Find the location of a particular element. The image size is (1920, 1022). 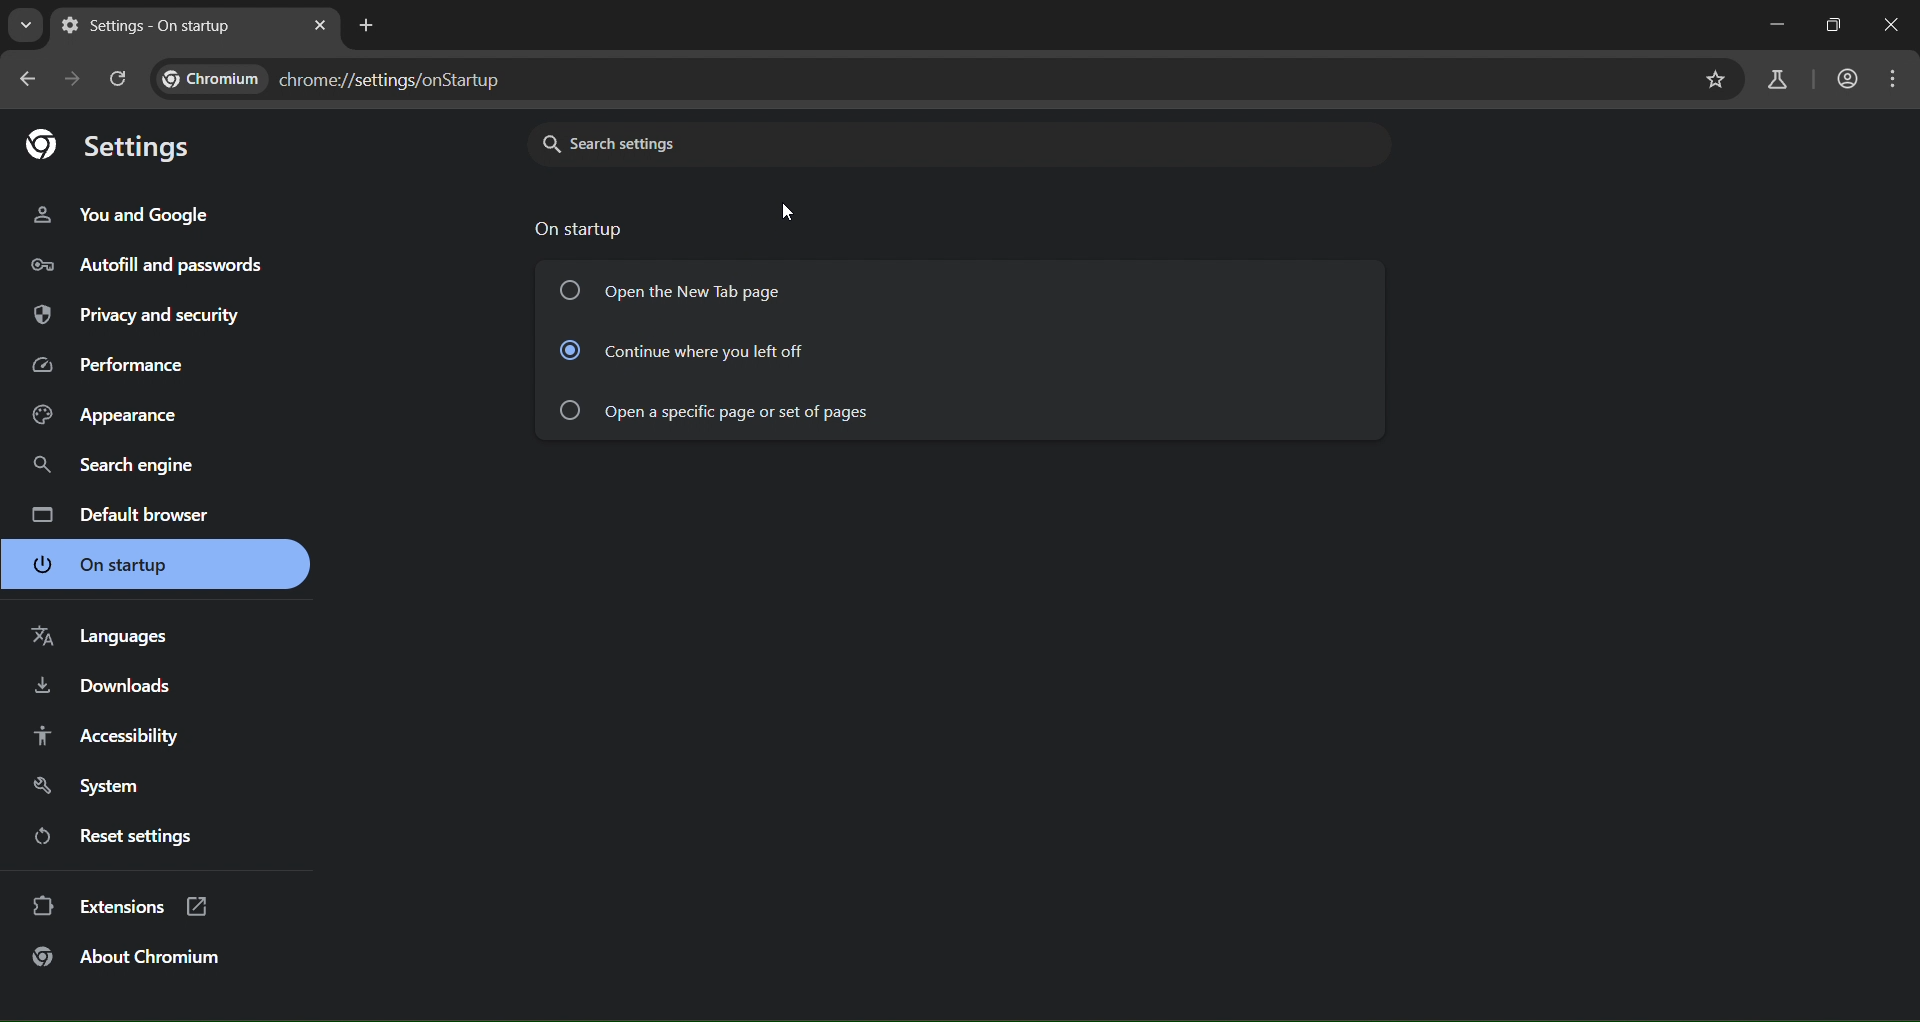

search settings is located at coordinates (733, 143).